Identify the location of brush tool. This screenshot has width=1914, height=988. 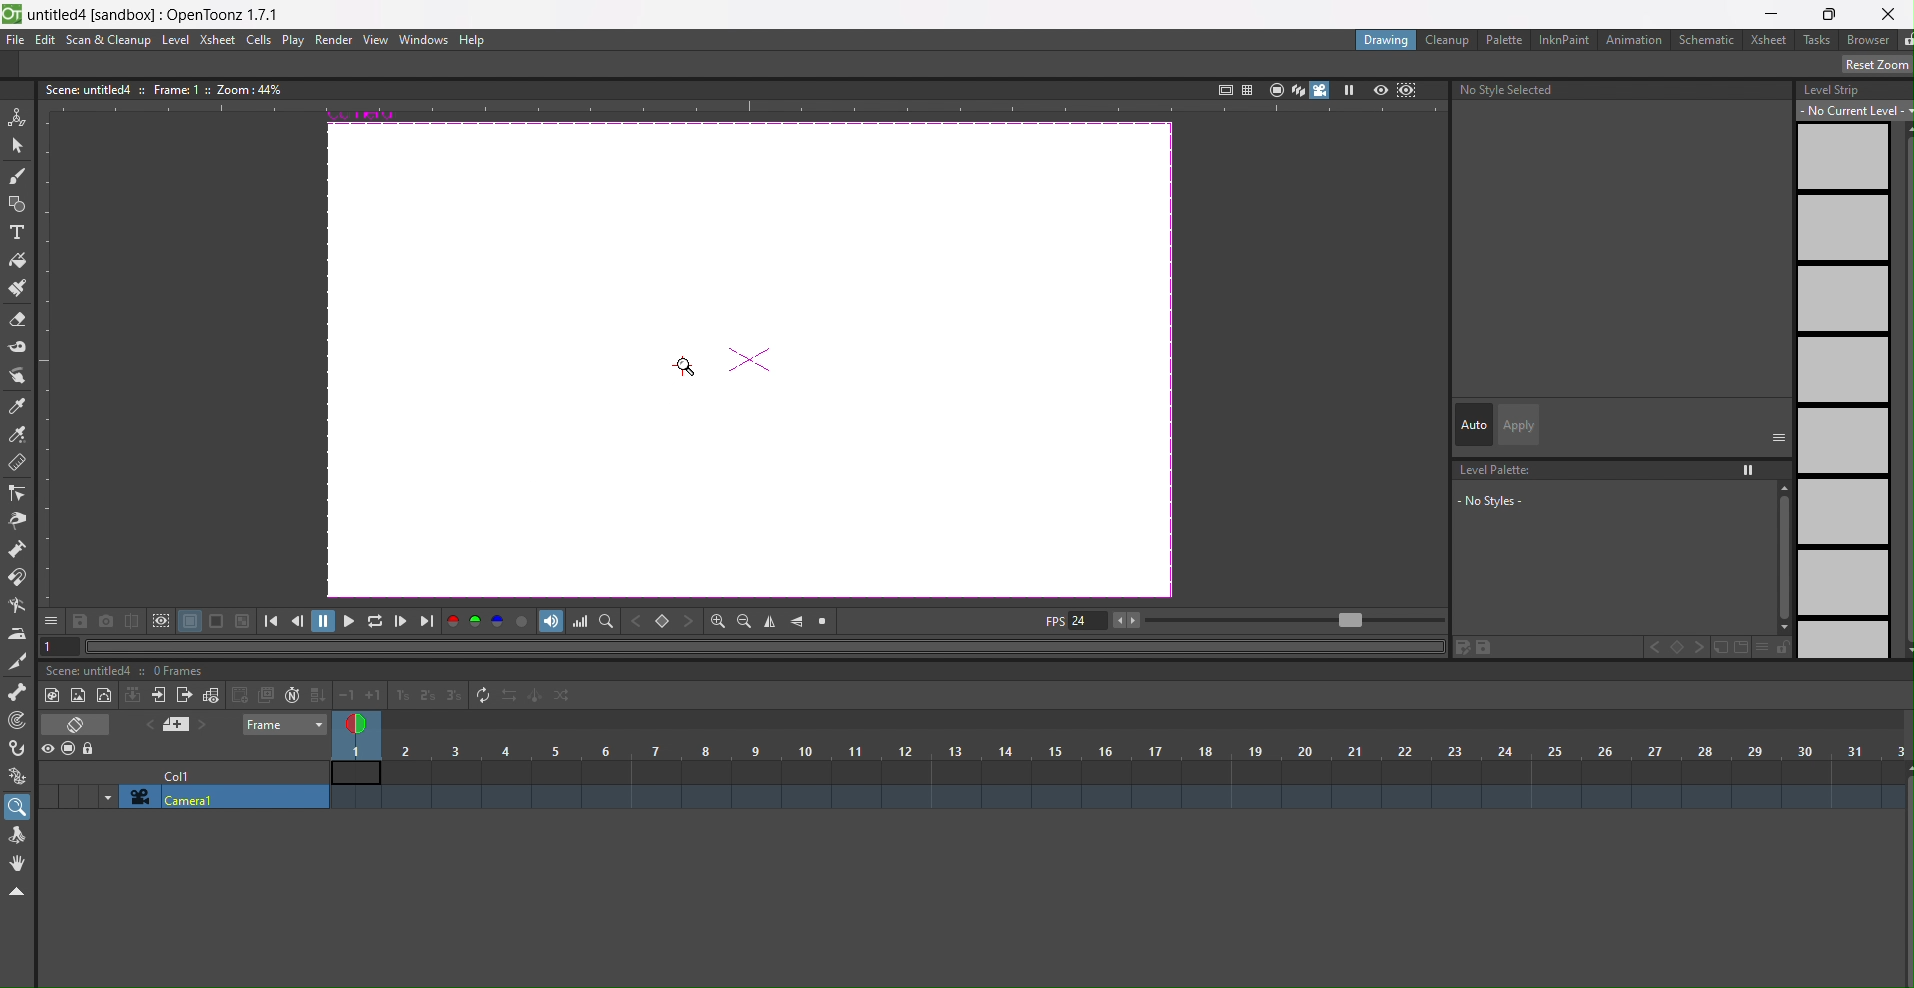
(19, 176).